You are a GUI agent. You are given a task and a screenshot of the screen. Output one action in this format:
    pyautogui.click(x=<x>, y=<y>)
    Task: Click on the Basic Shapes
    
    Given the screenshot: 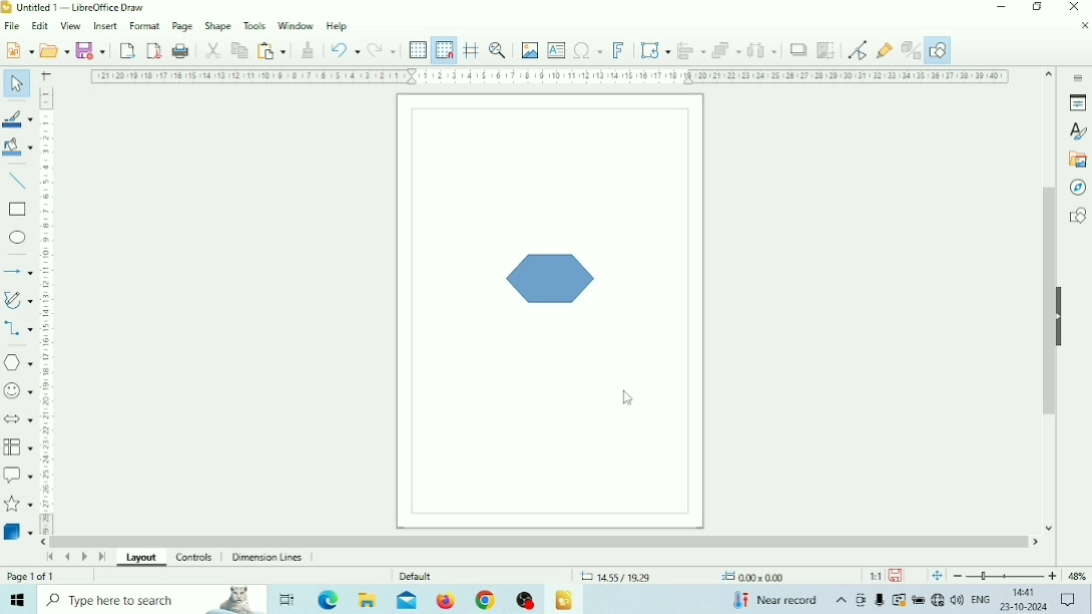 What is the action you would take?
    pyautogui.click(x=18, y=363)
    